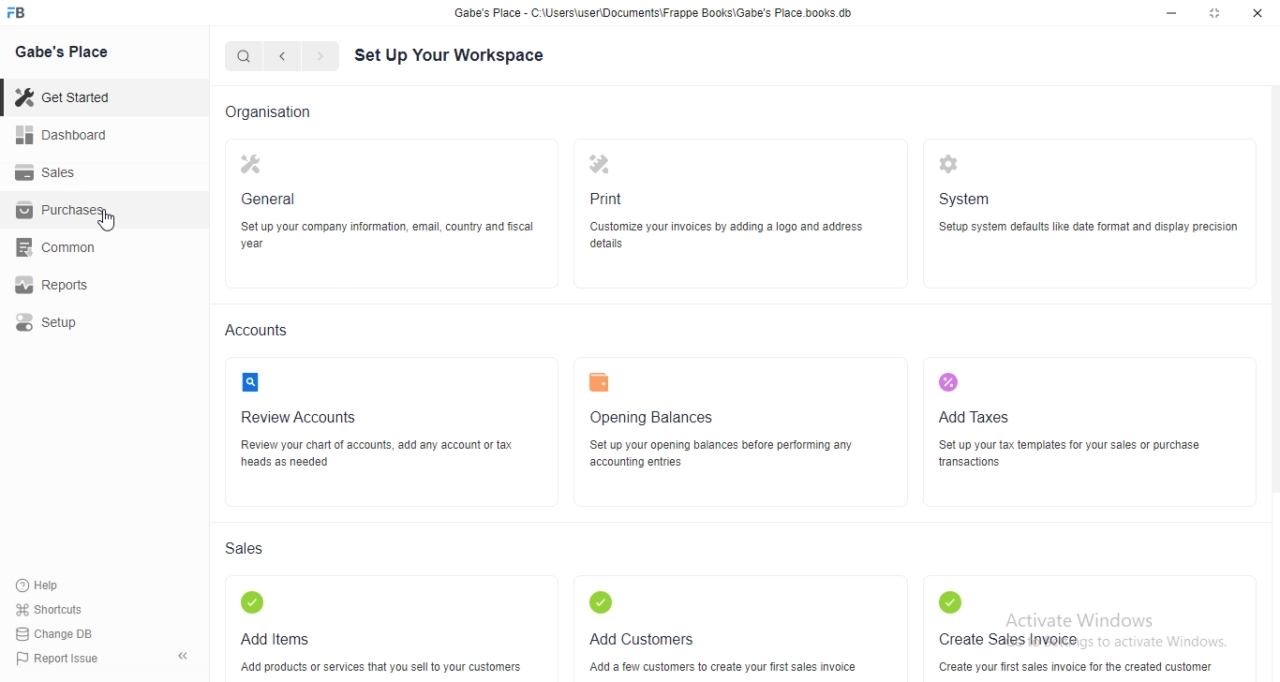 The image size is (1280, 682). What do you see at coordinates (252, 164) in the screenshot?
I see `General icon` at bounding box center [252, 164].